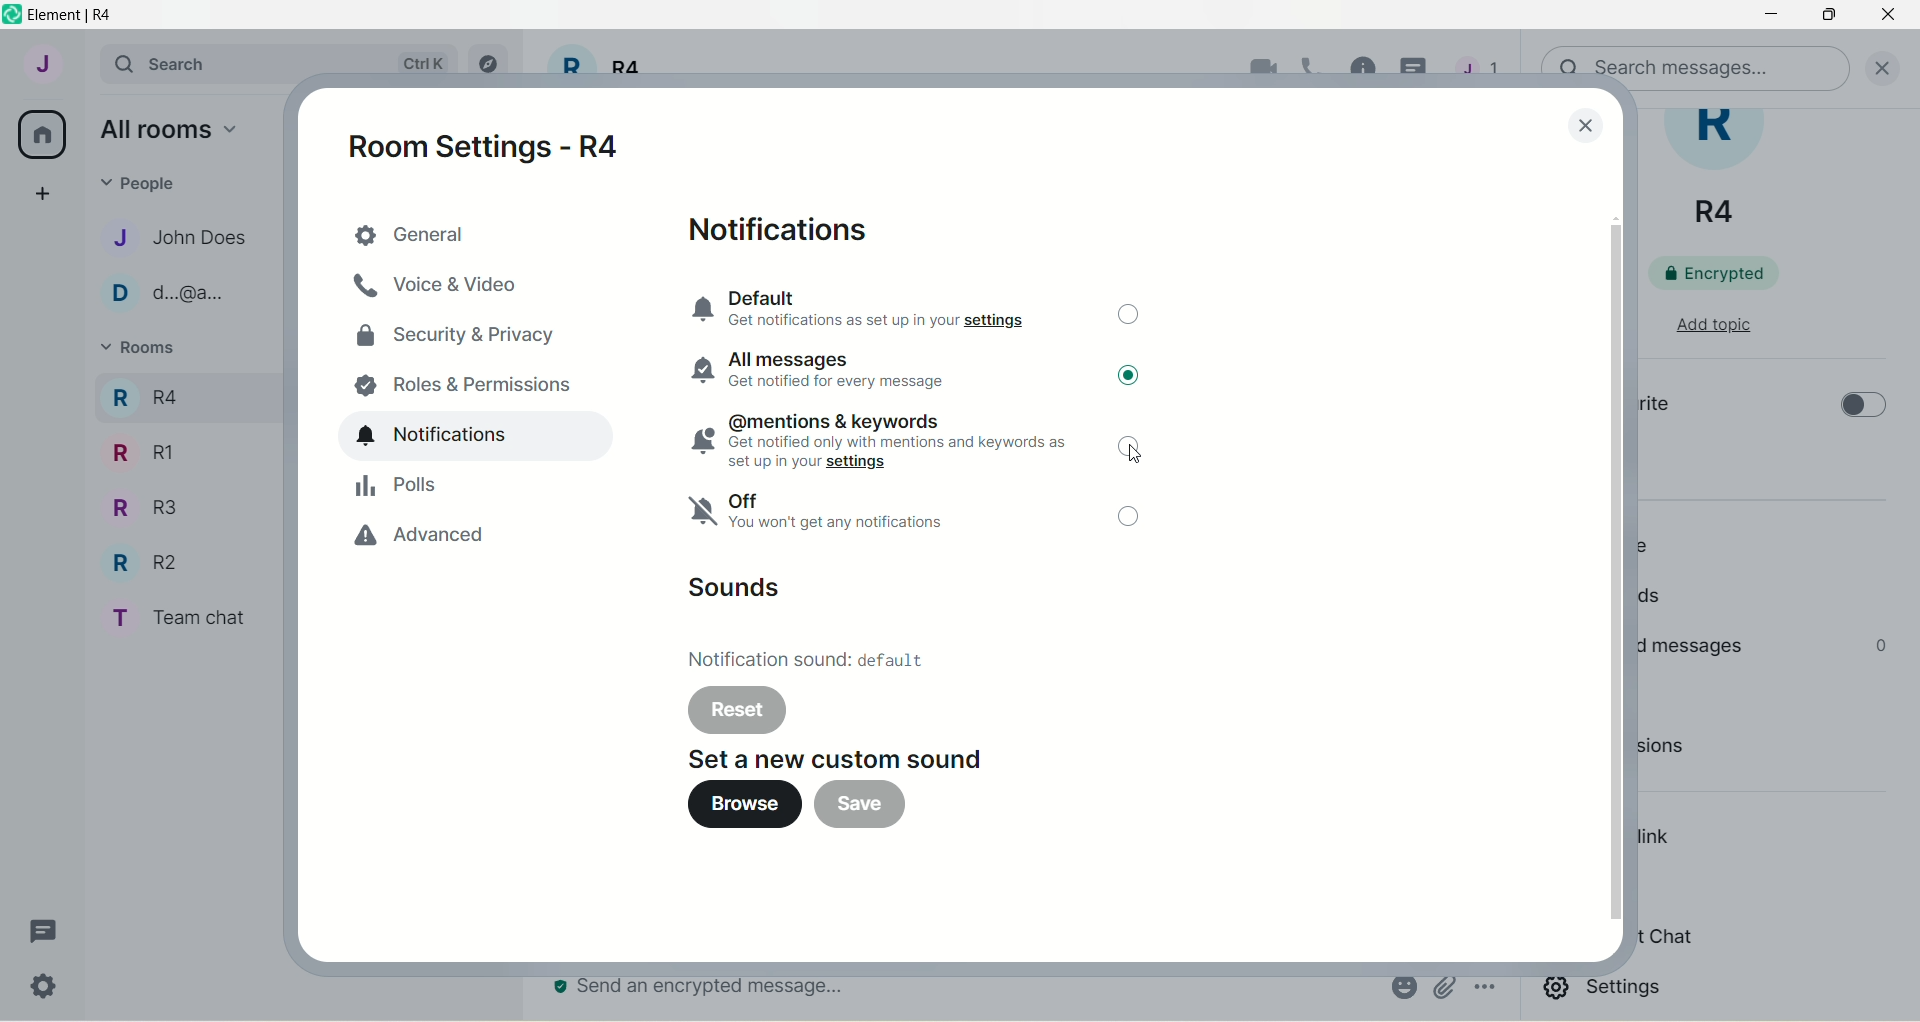  Describe the element at coordinates (598, 72) in the screenshot. I see `room title` at that location.